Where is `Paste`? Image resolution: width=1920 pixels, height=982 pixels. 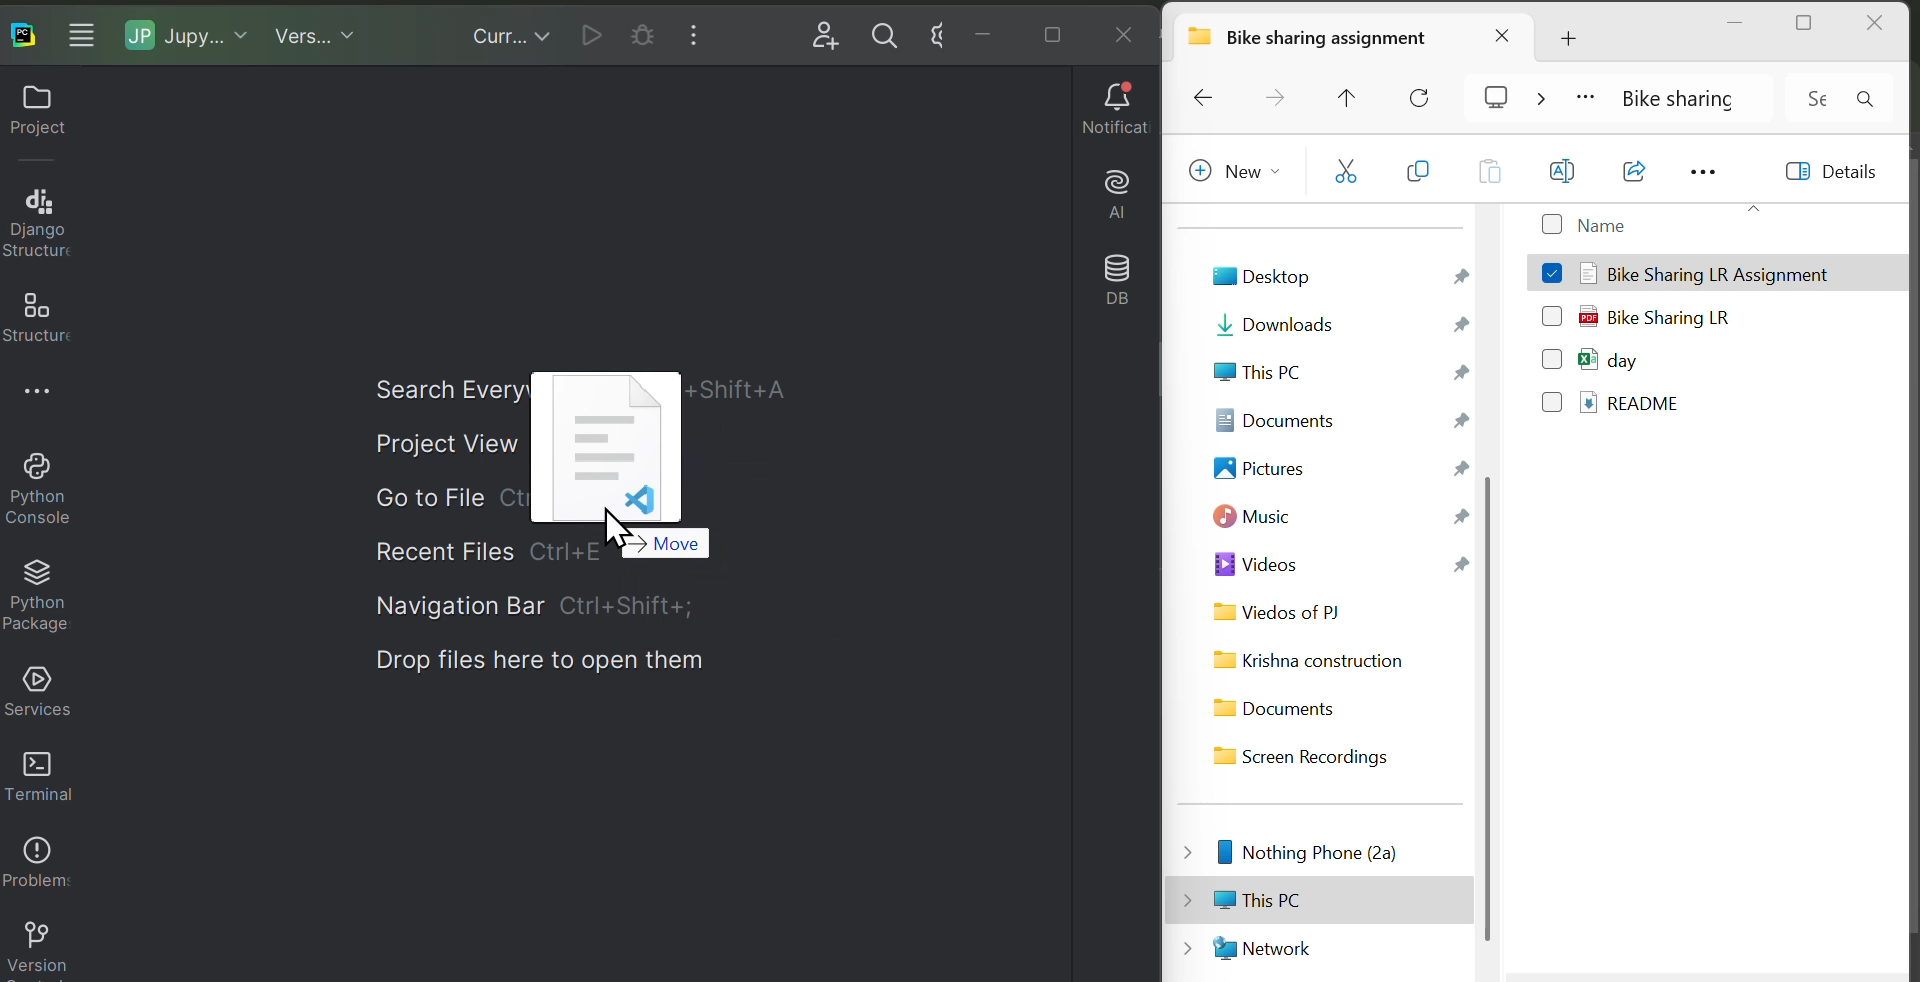 Paste is located at coordinates (1488, 175).